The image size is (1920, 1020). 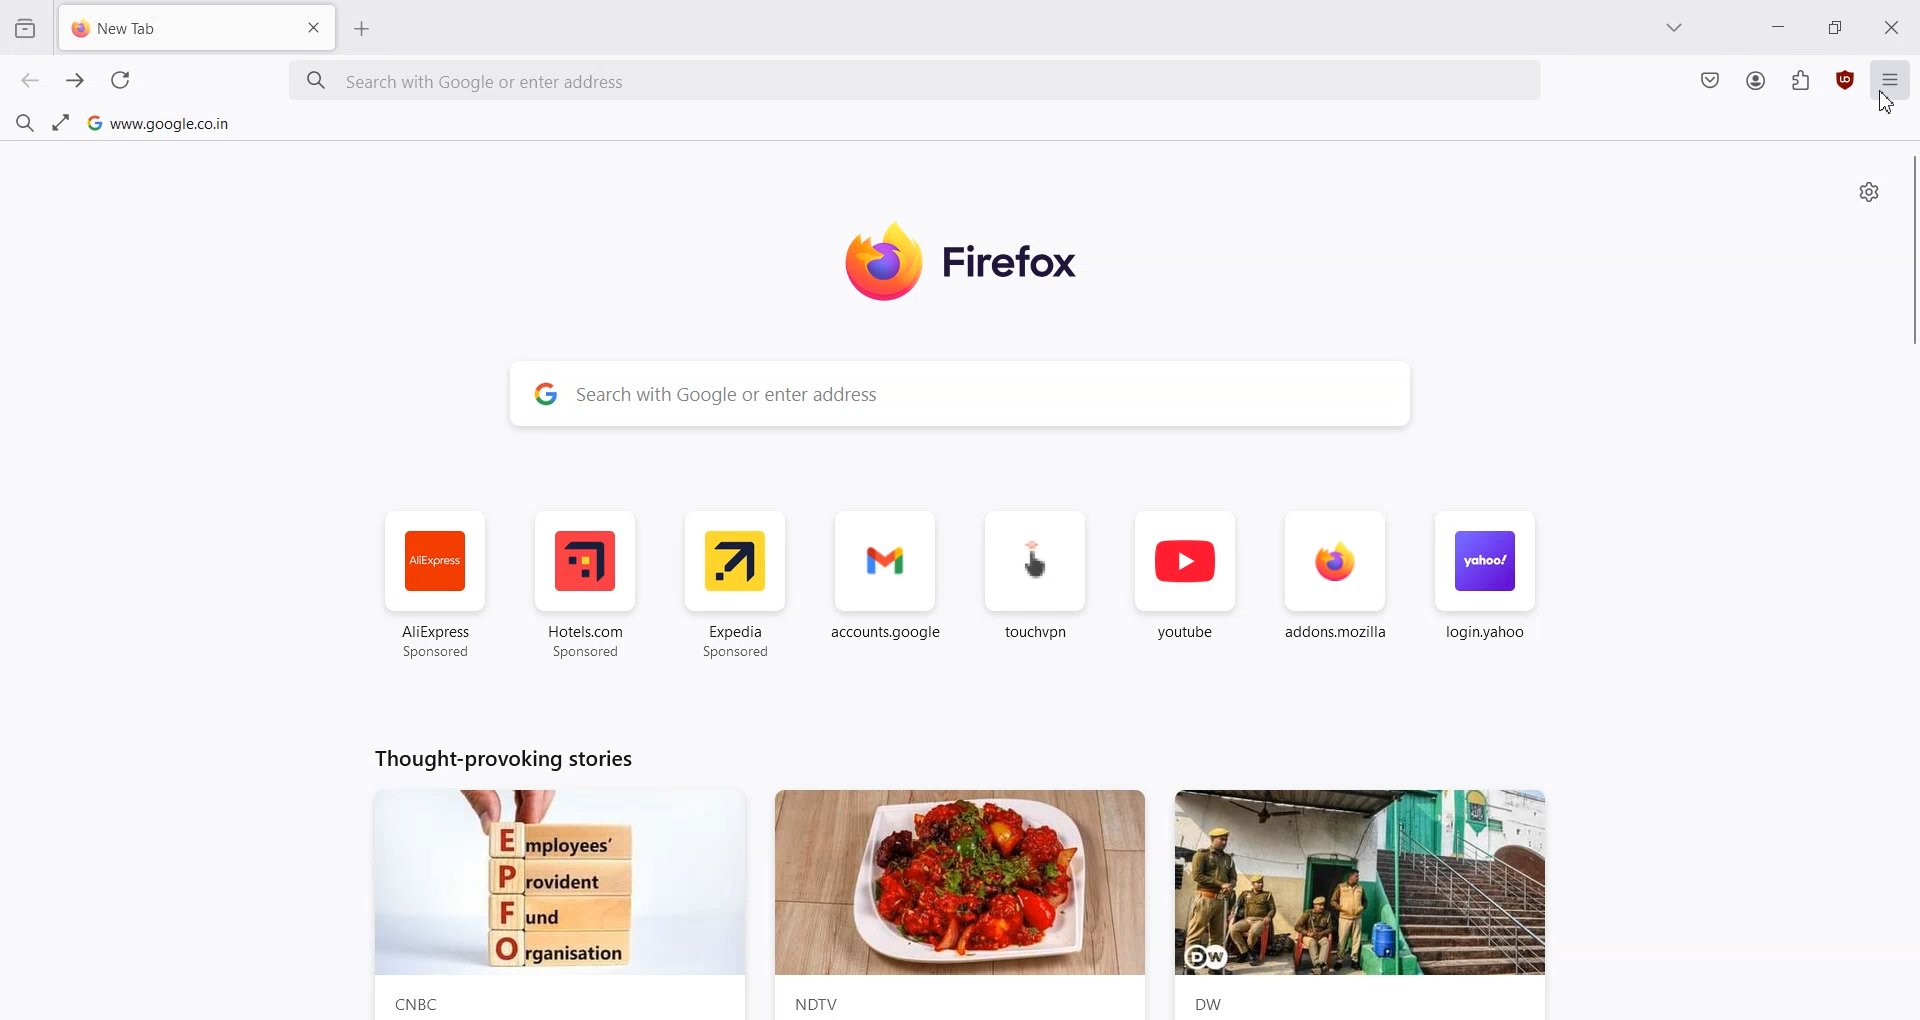 I want to click on Hotel.com Sponsored, so click(x=584, y=586).